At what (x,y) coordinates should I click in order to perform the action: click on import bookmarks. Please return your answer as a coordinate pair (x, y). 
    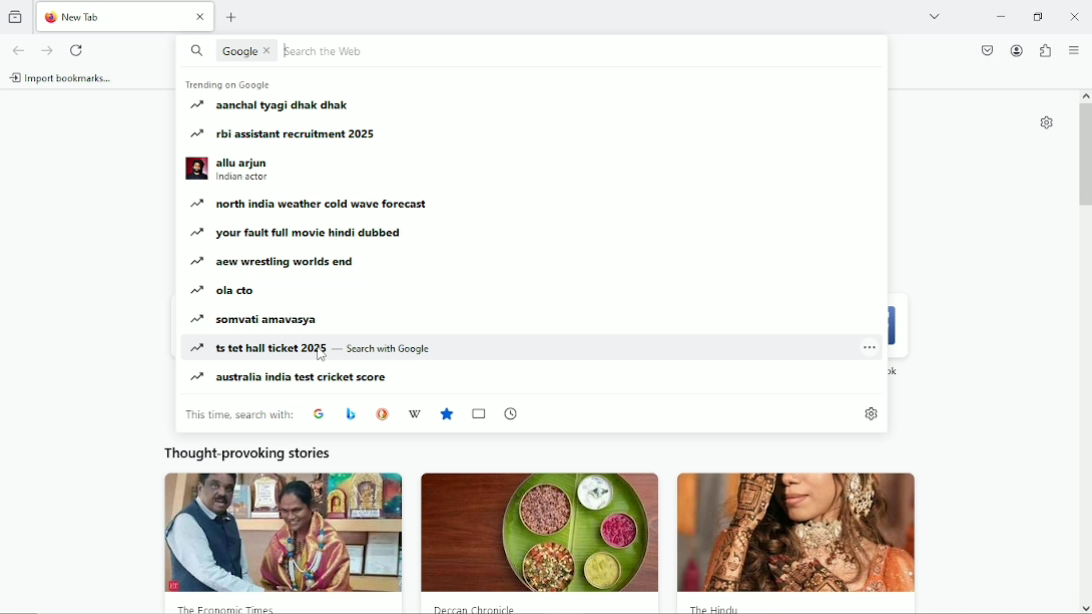
    Looking at the image, I should click on (63, 77).